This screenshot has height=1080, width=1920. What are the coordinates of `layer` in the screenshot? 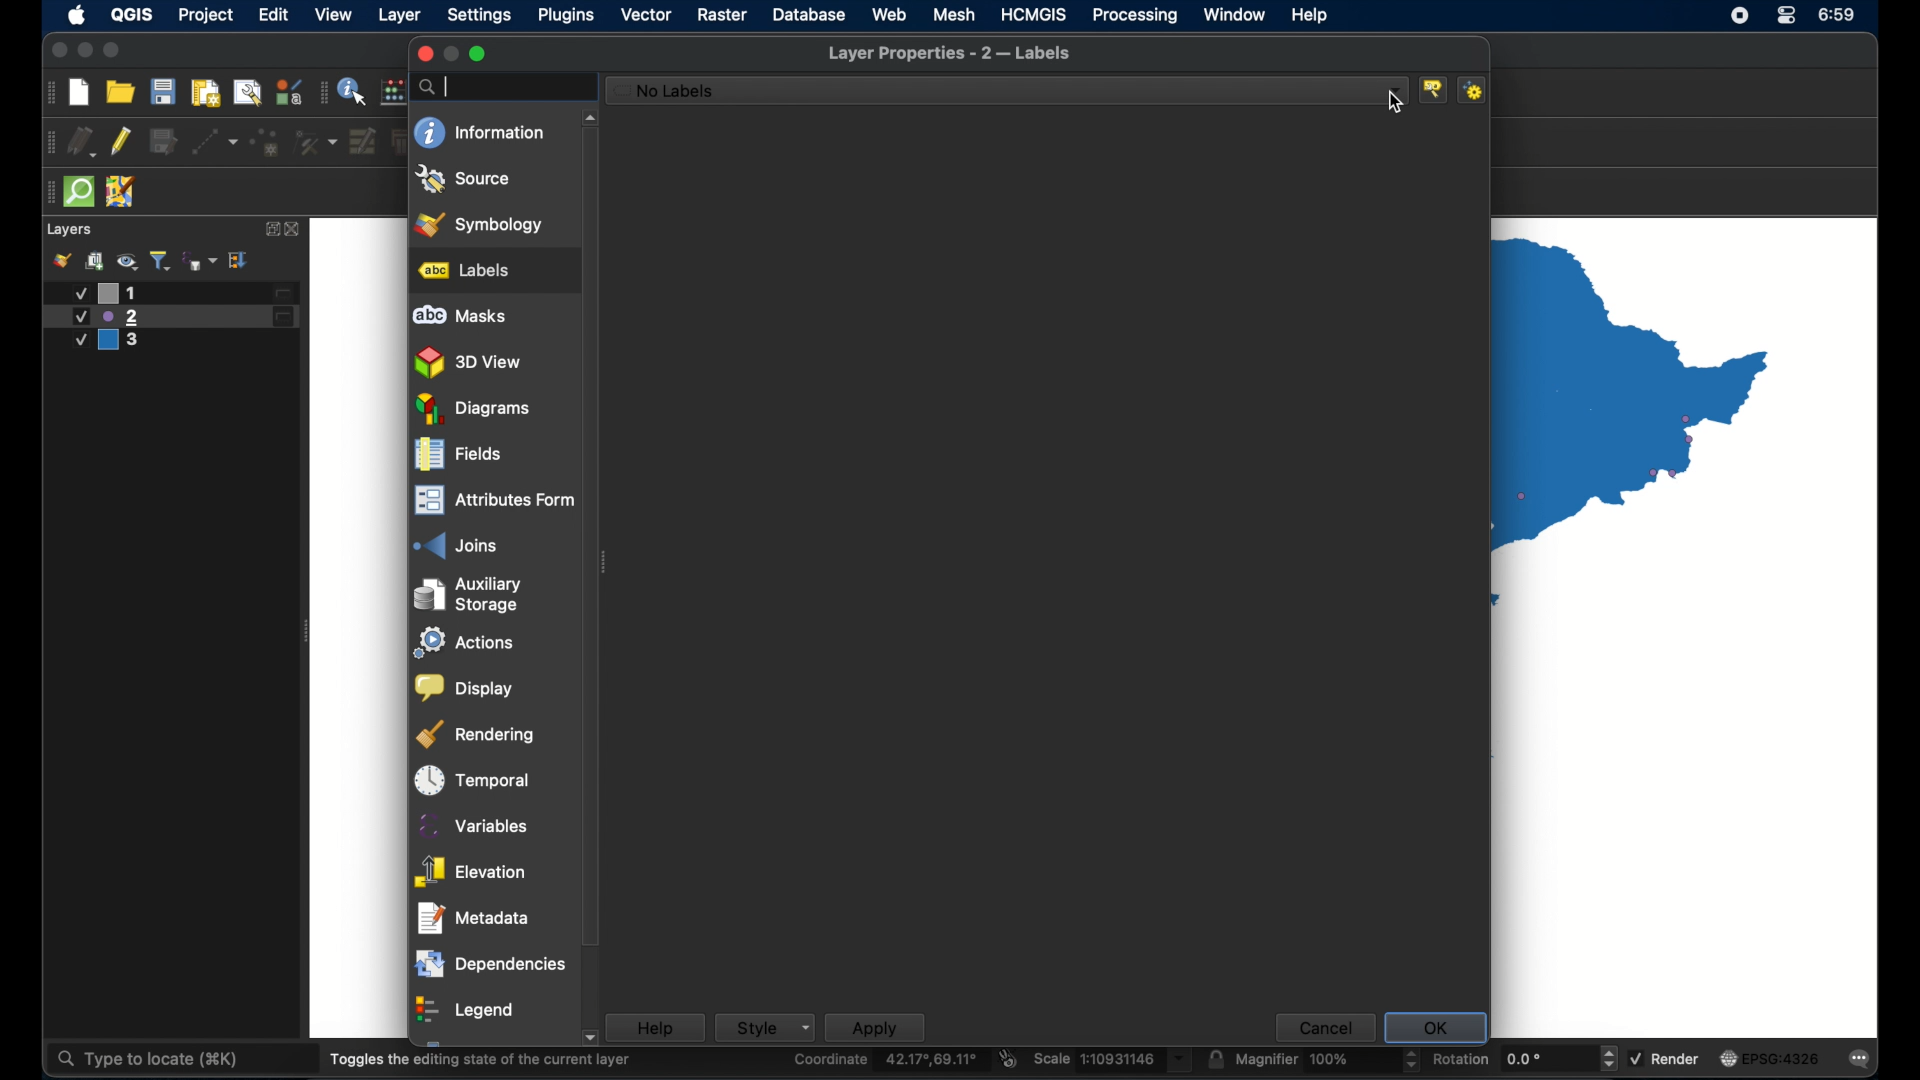 It's located at (401, 16).